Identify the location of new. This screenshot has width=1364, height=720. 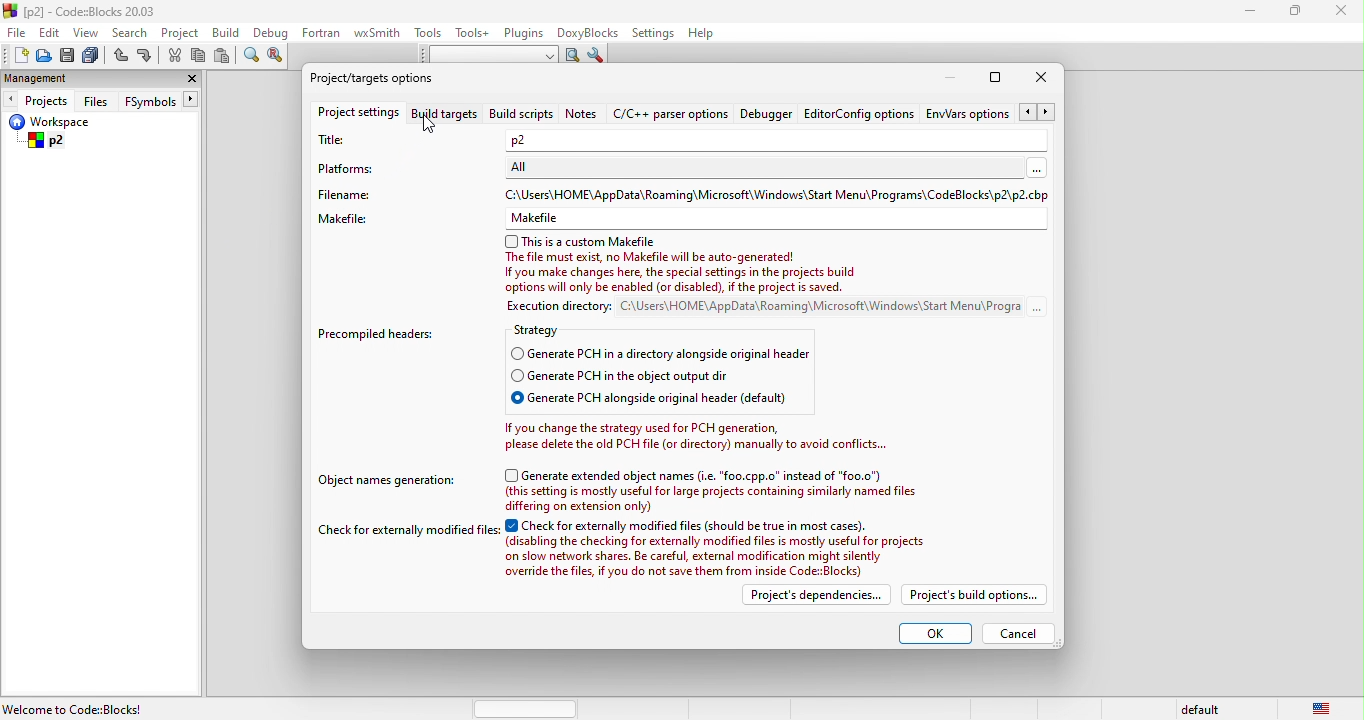
(15, 55).